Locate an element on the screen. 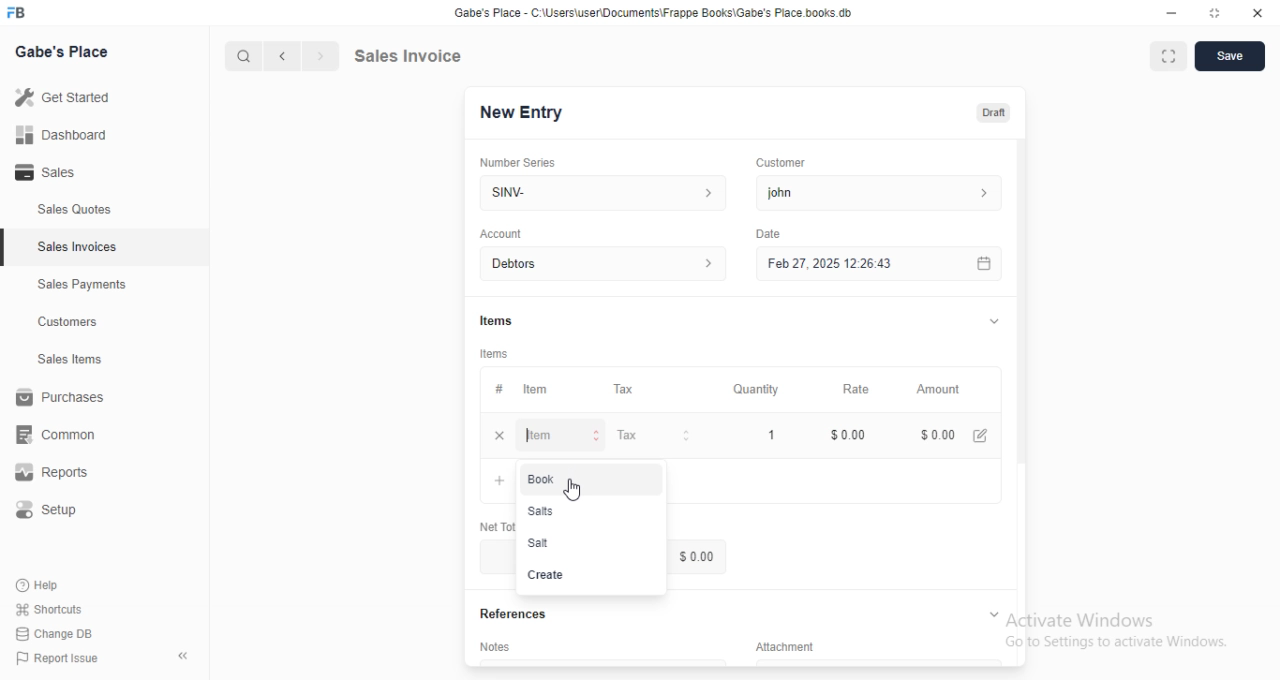  Sales Payments is located at coordinates (82, 285).